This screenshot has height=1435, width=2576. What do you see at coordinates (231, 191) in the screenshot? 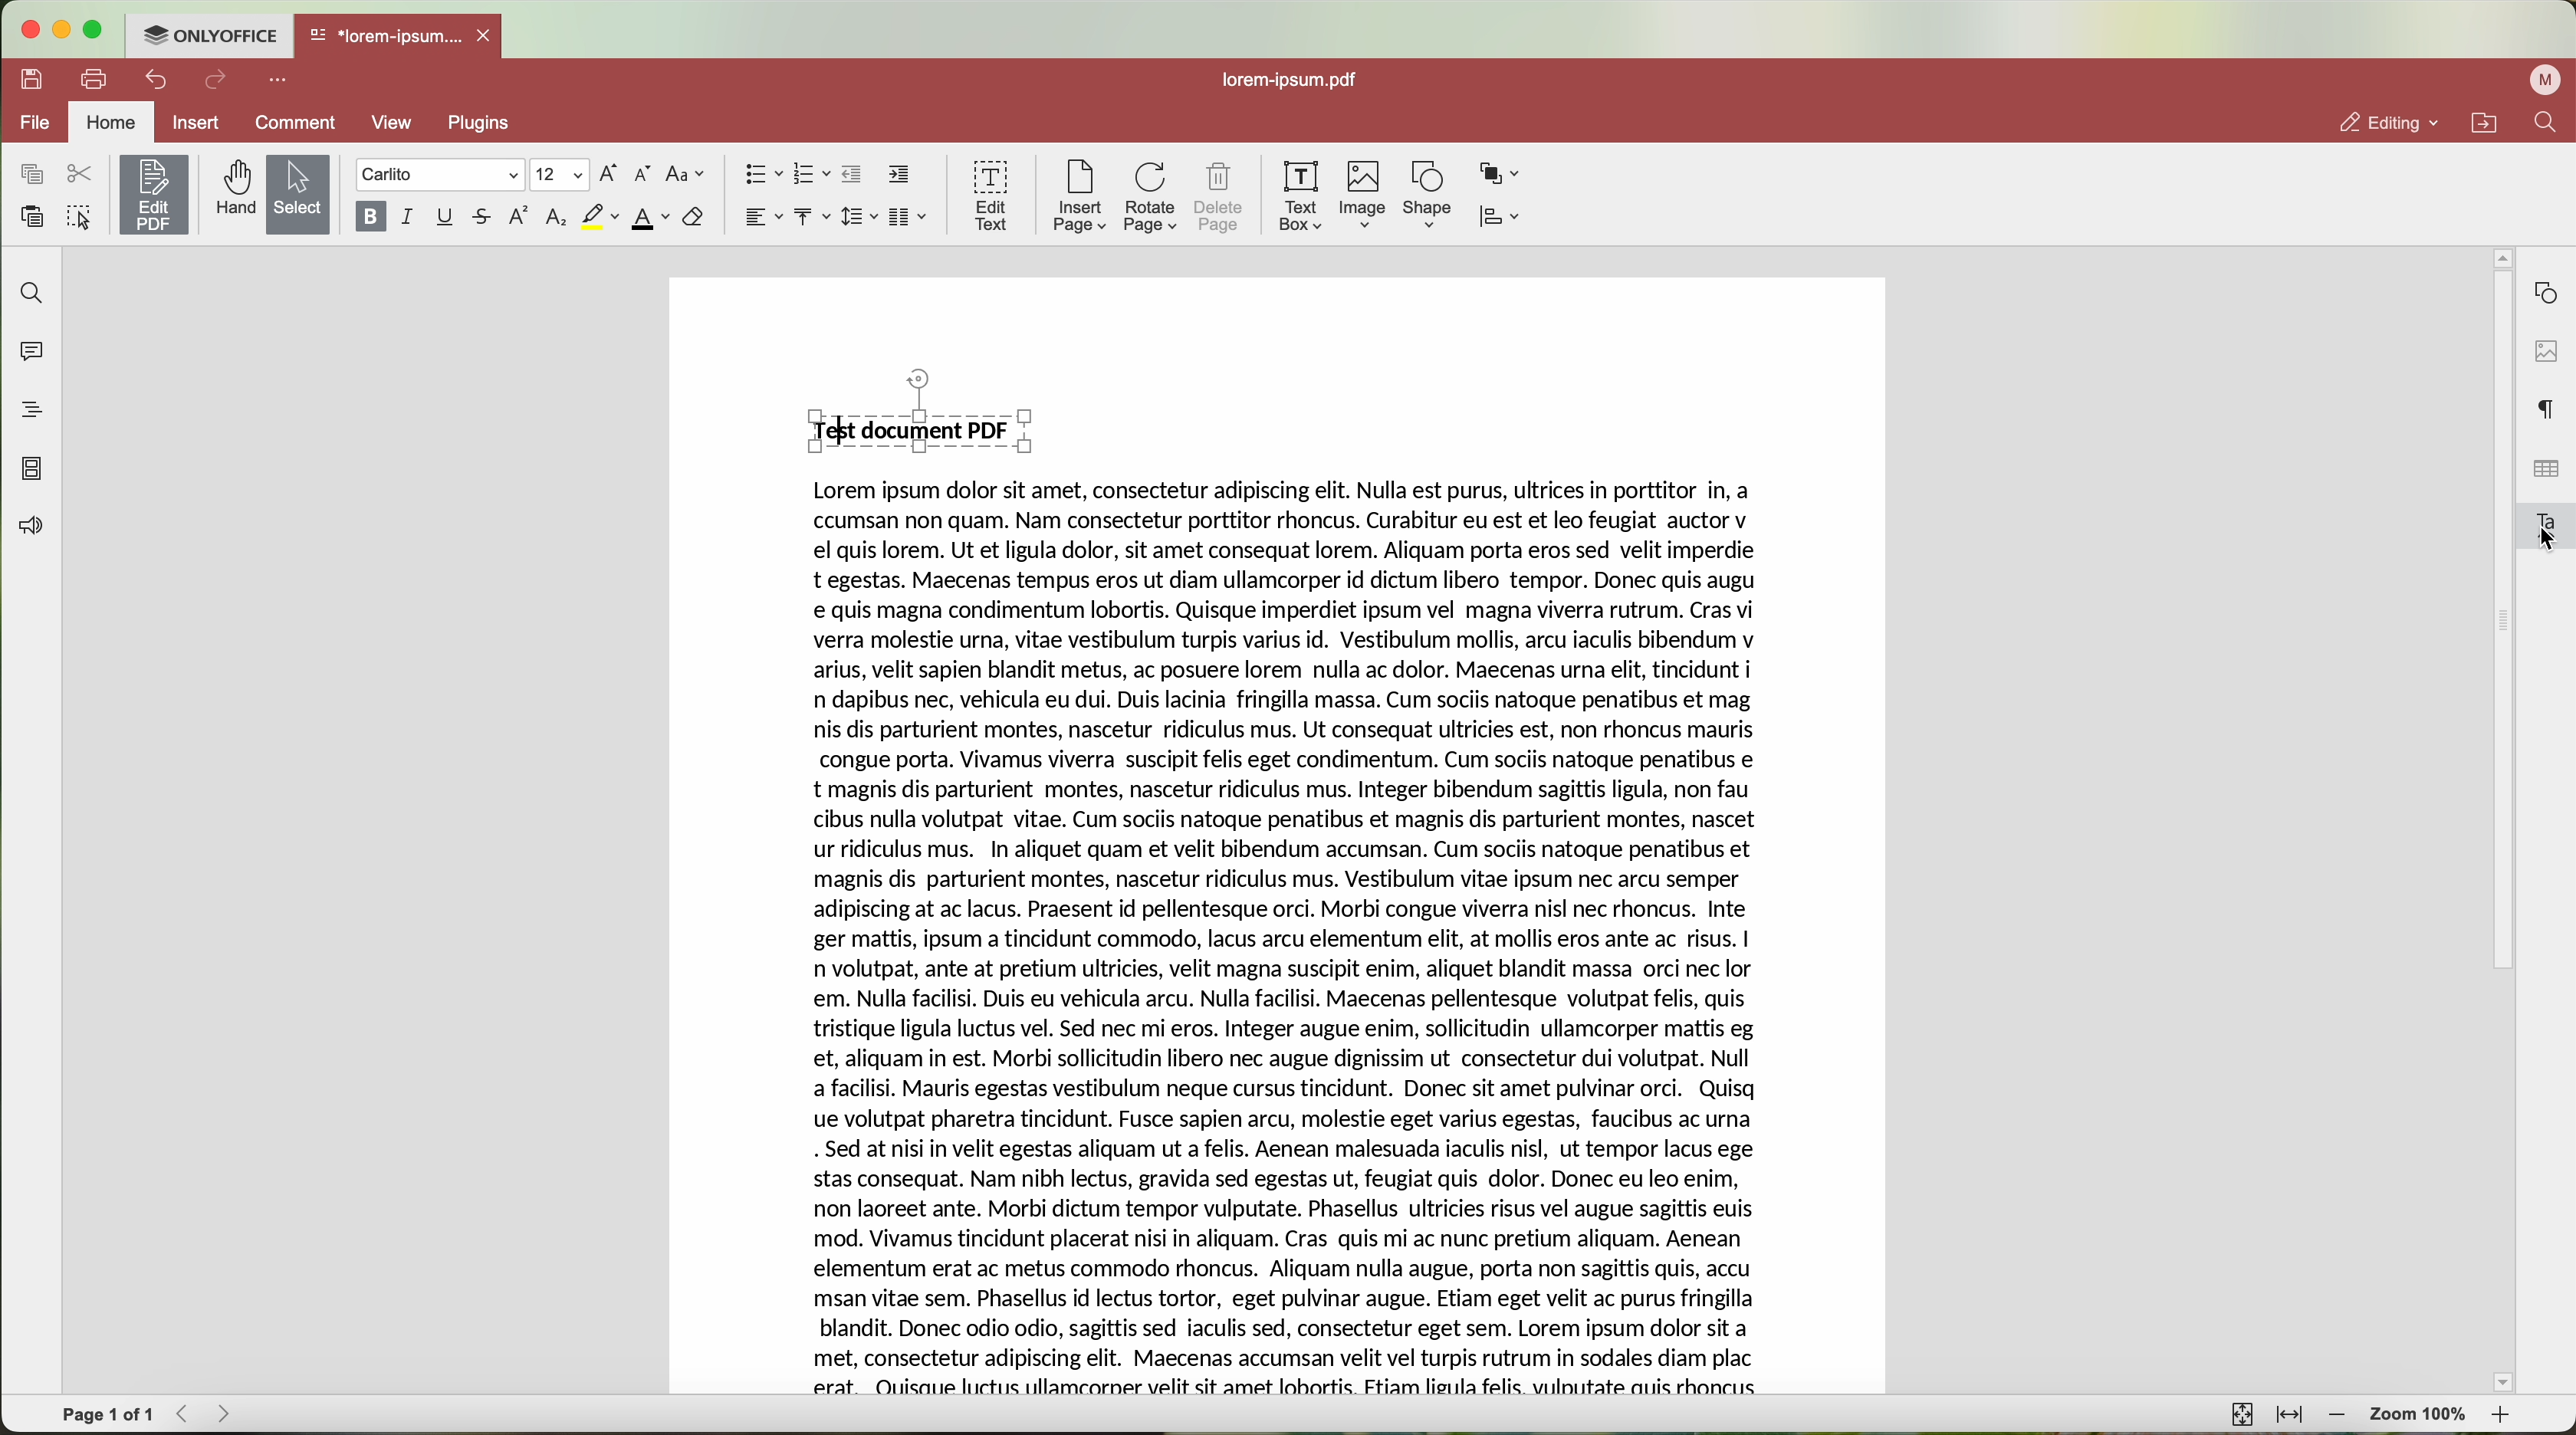
I see `hand` at bounding box center [231, 191].